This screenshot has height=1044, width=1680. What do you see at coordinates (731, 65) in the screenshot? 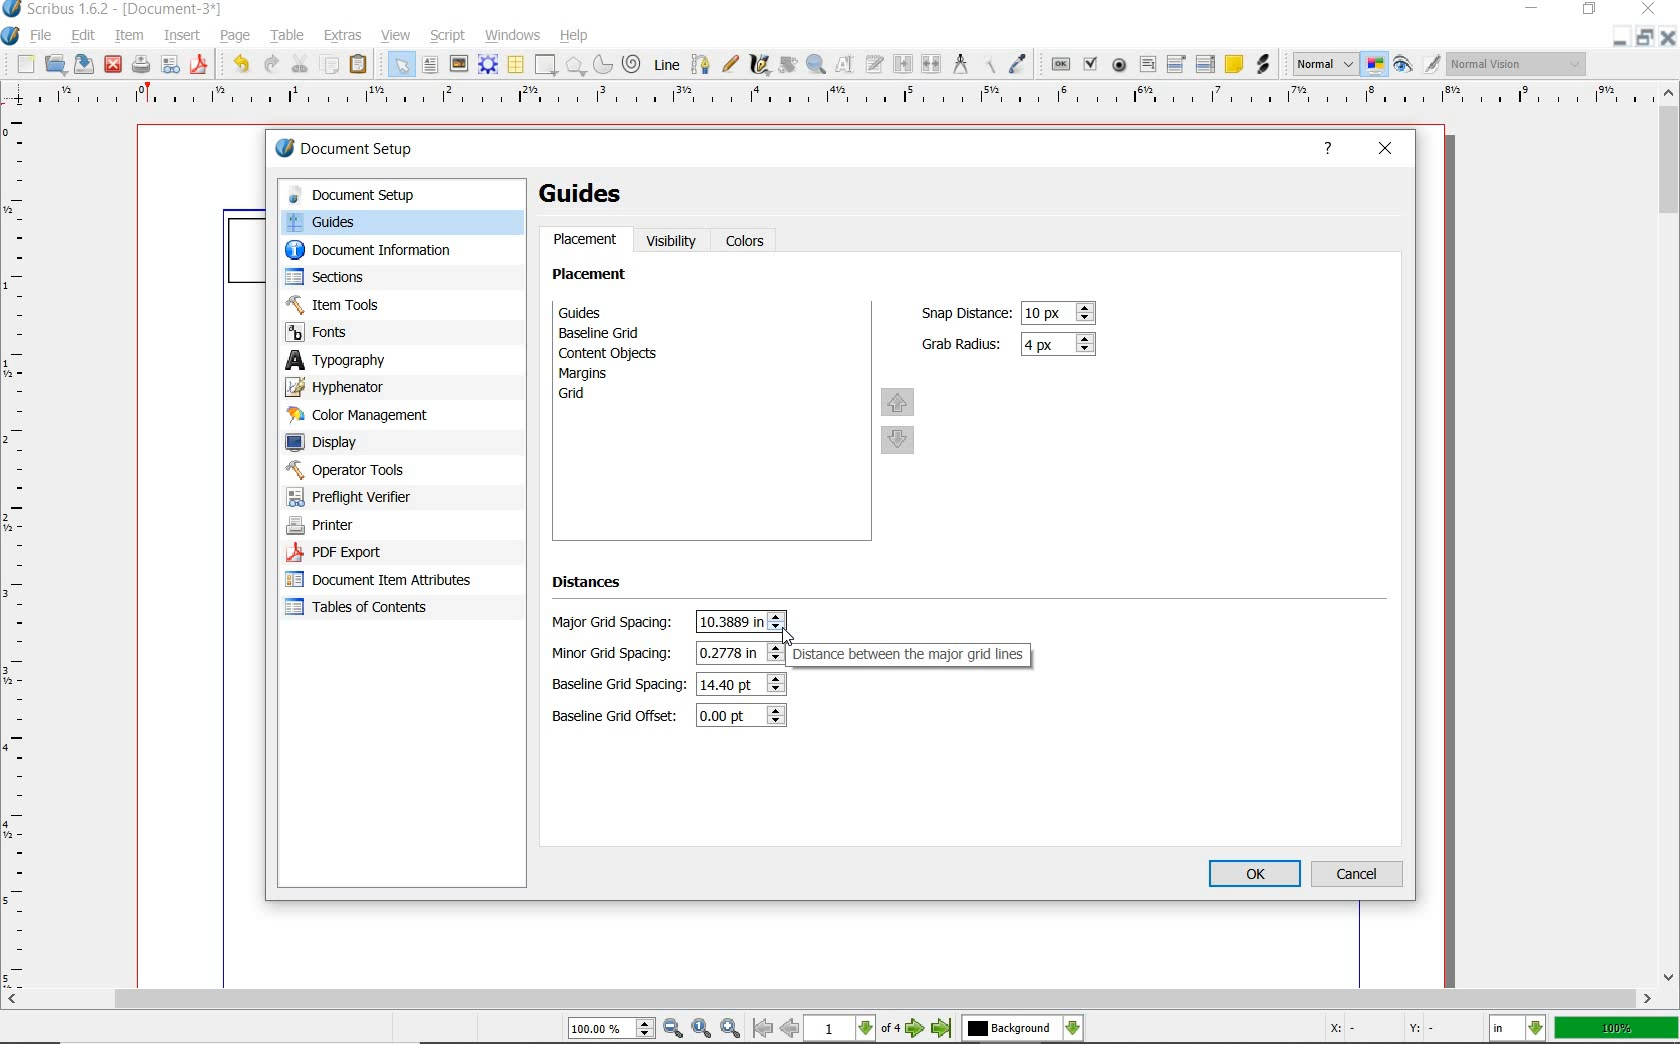
I see `freehand line` at bounding box center [731, 65].